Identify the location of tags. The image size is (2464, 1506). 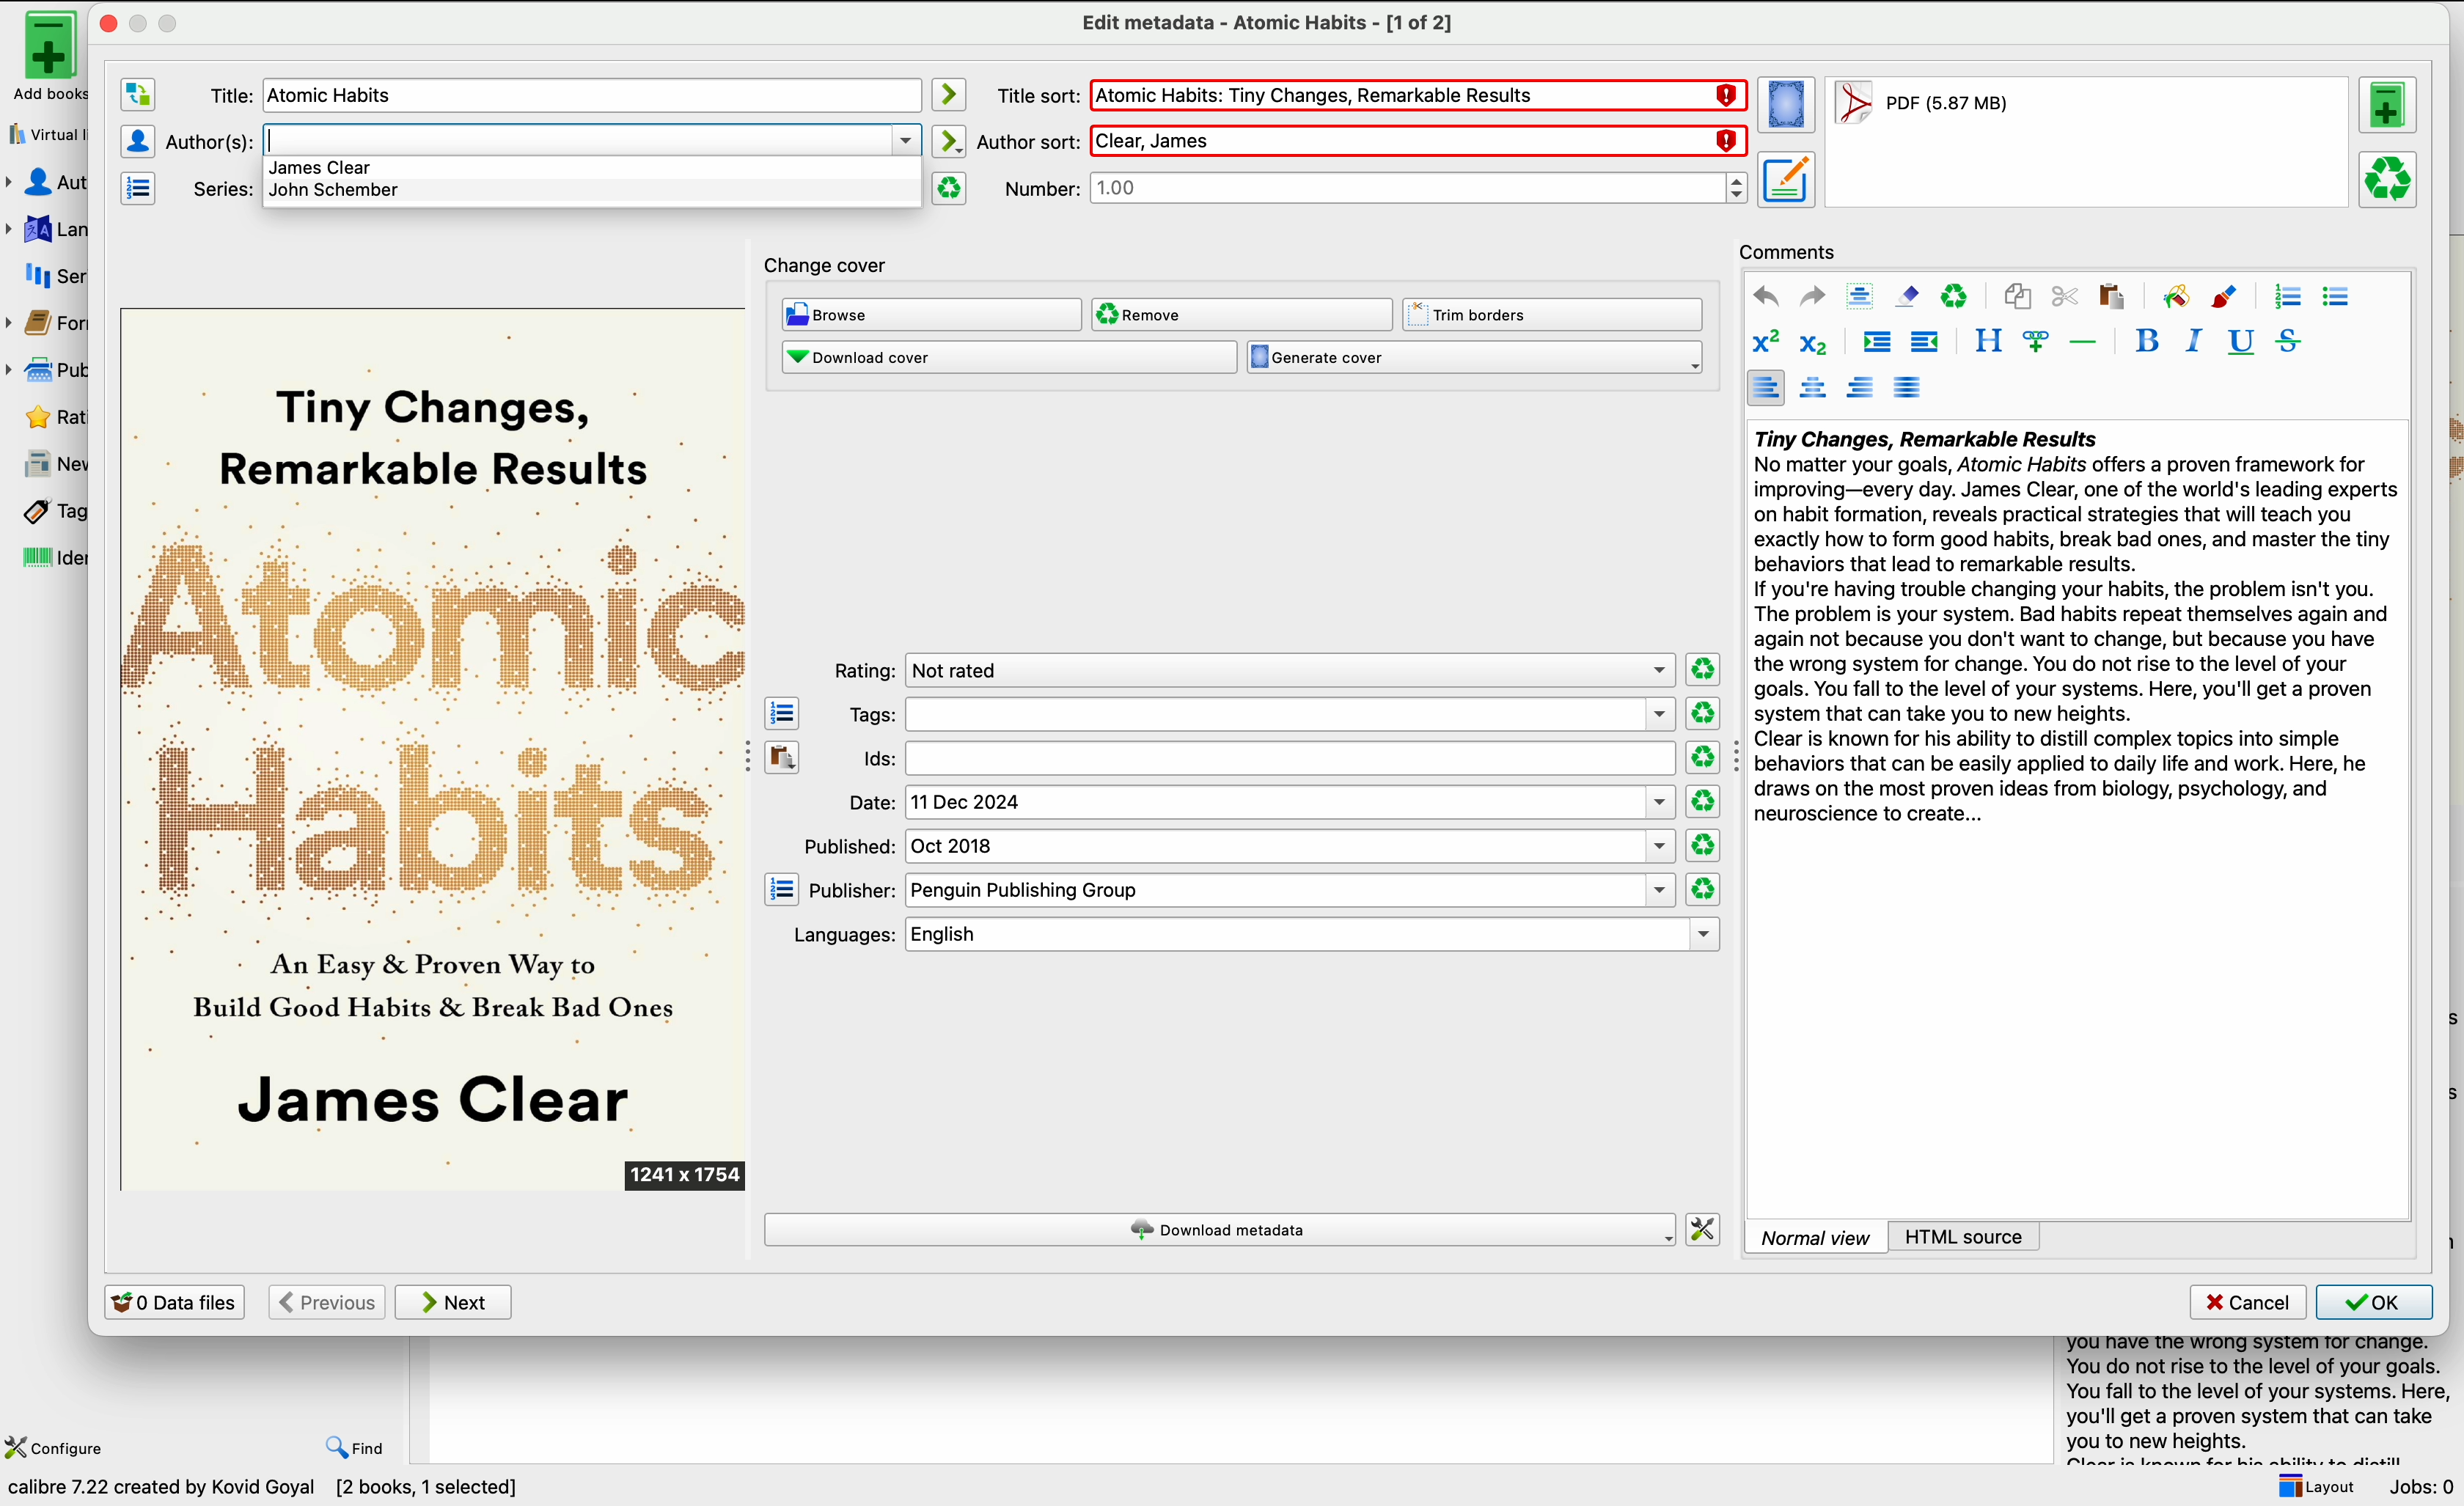
(43, 512).